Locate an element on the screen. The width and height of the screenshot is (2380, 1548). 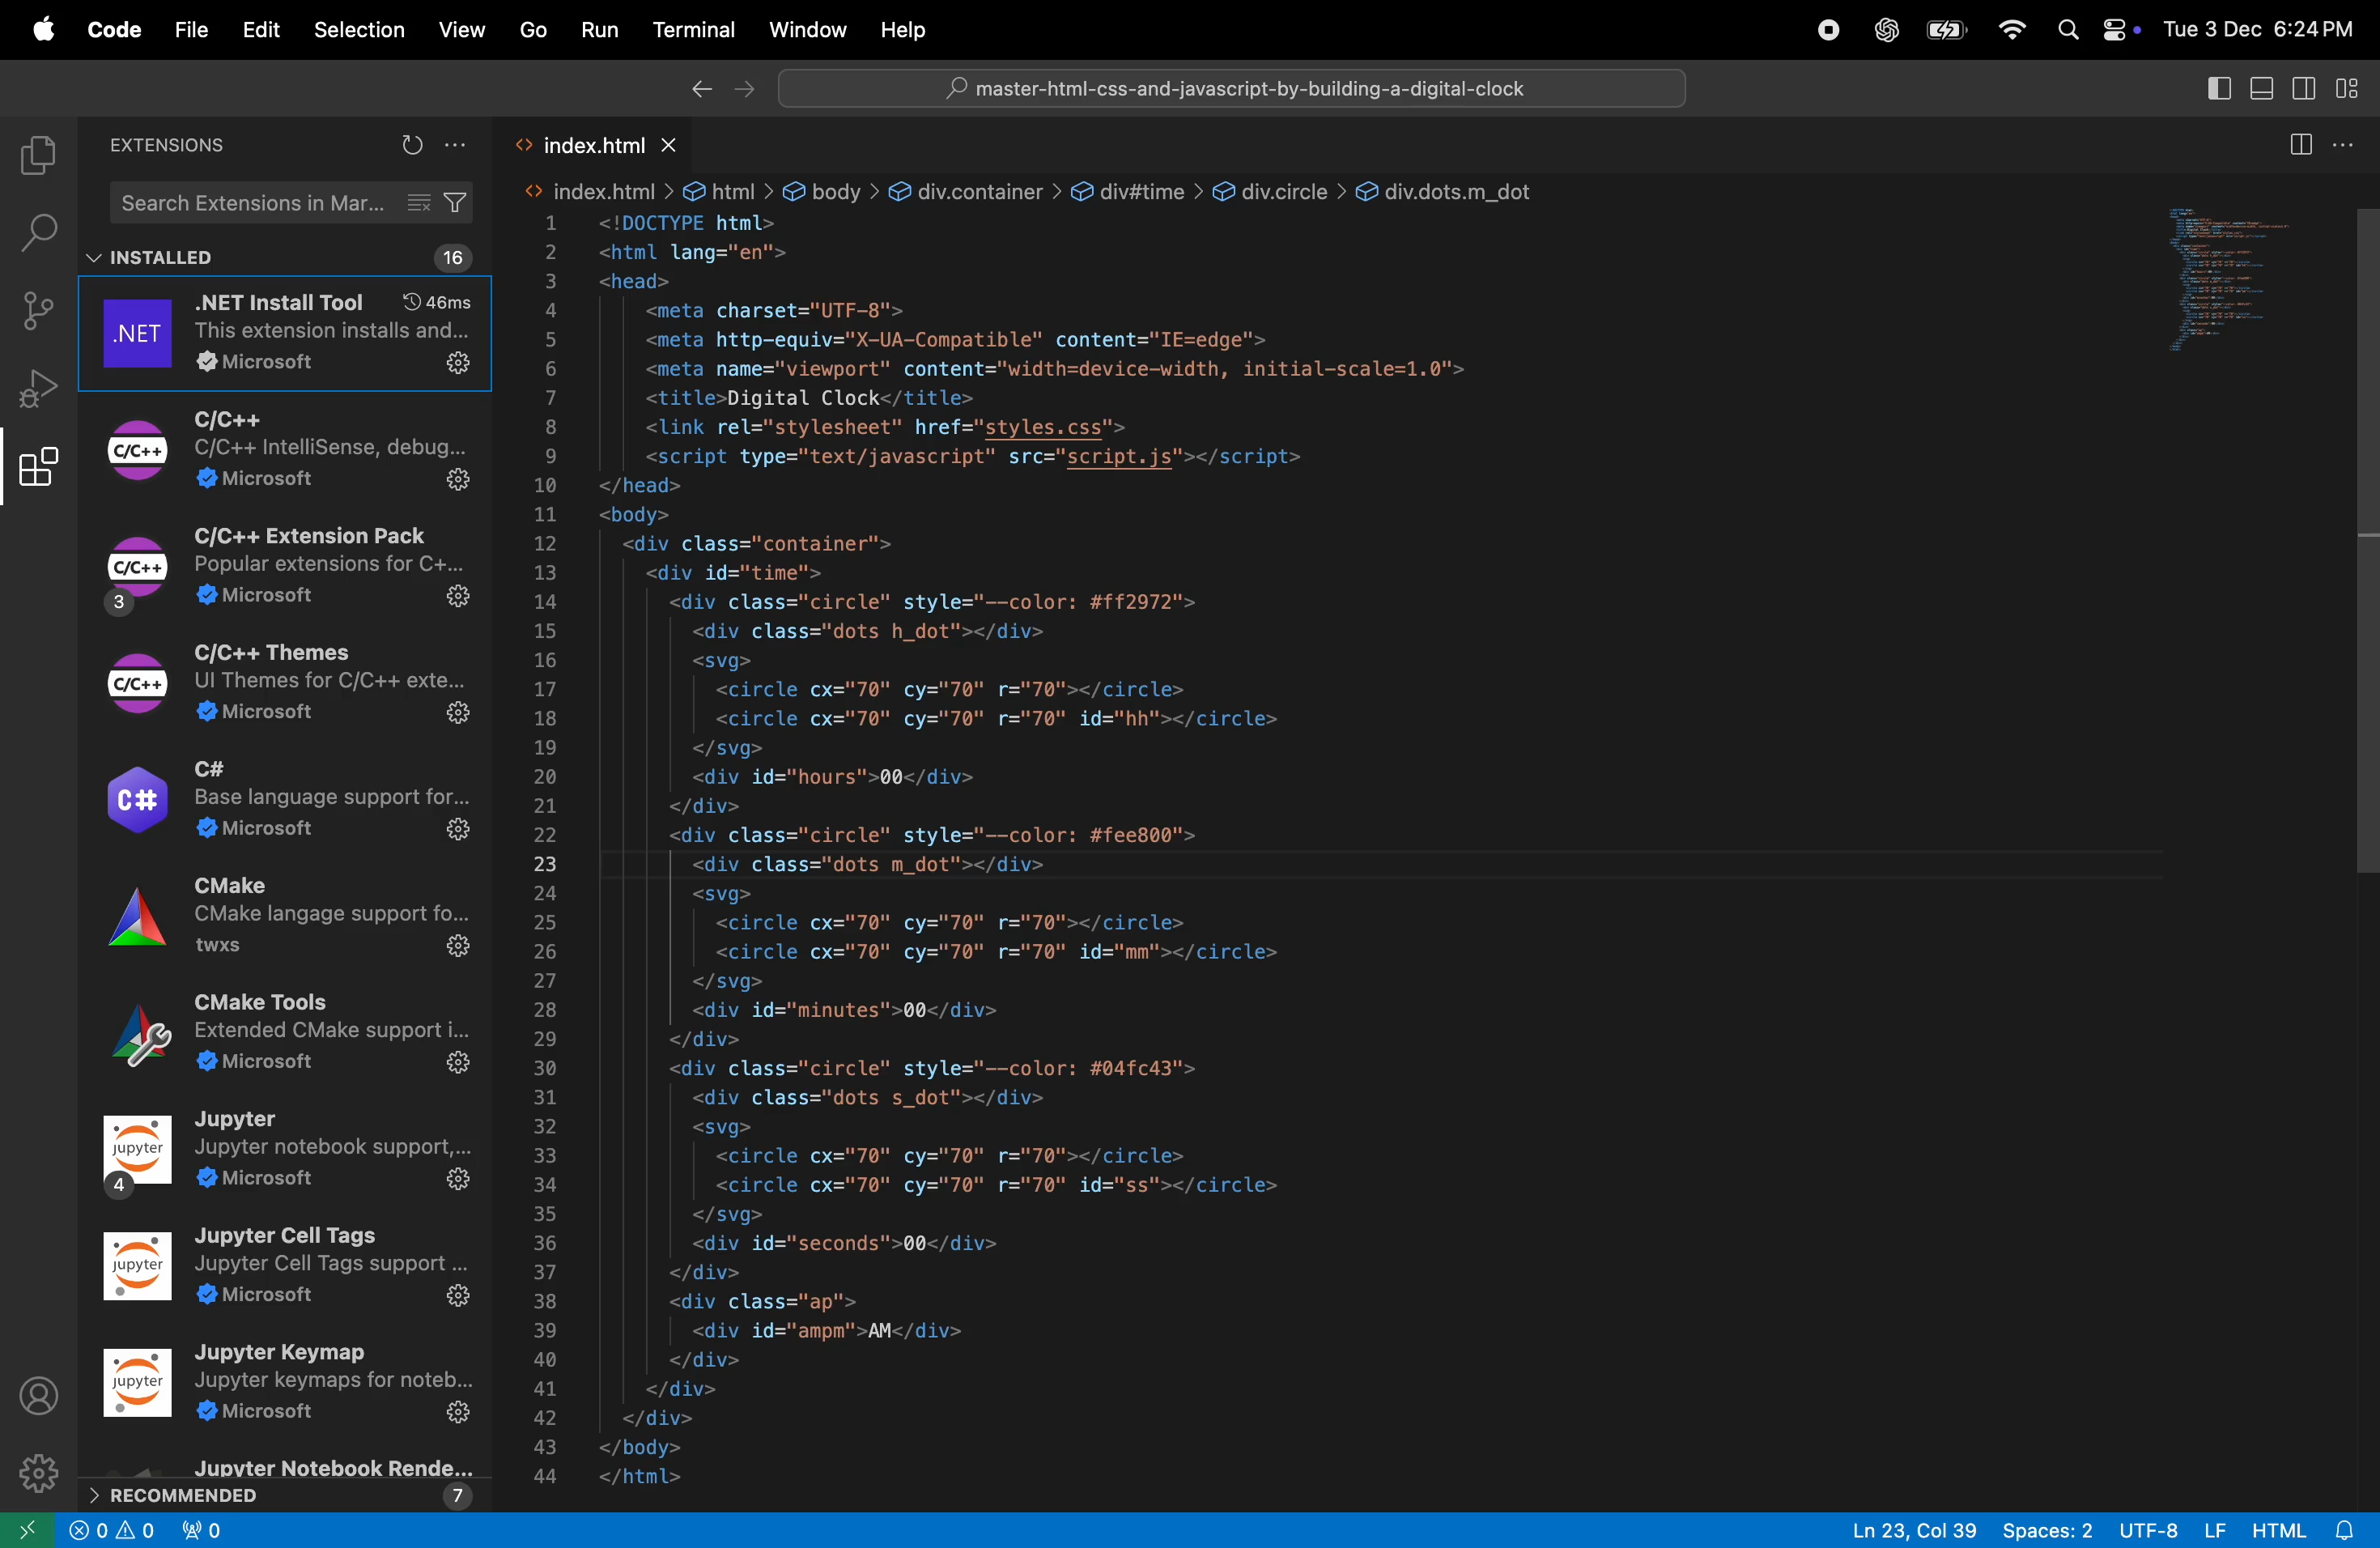
preview window is located at coordinates (2215, 282).